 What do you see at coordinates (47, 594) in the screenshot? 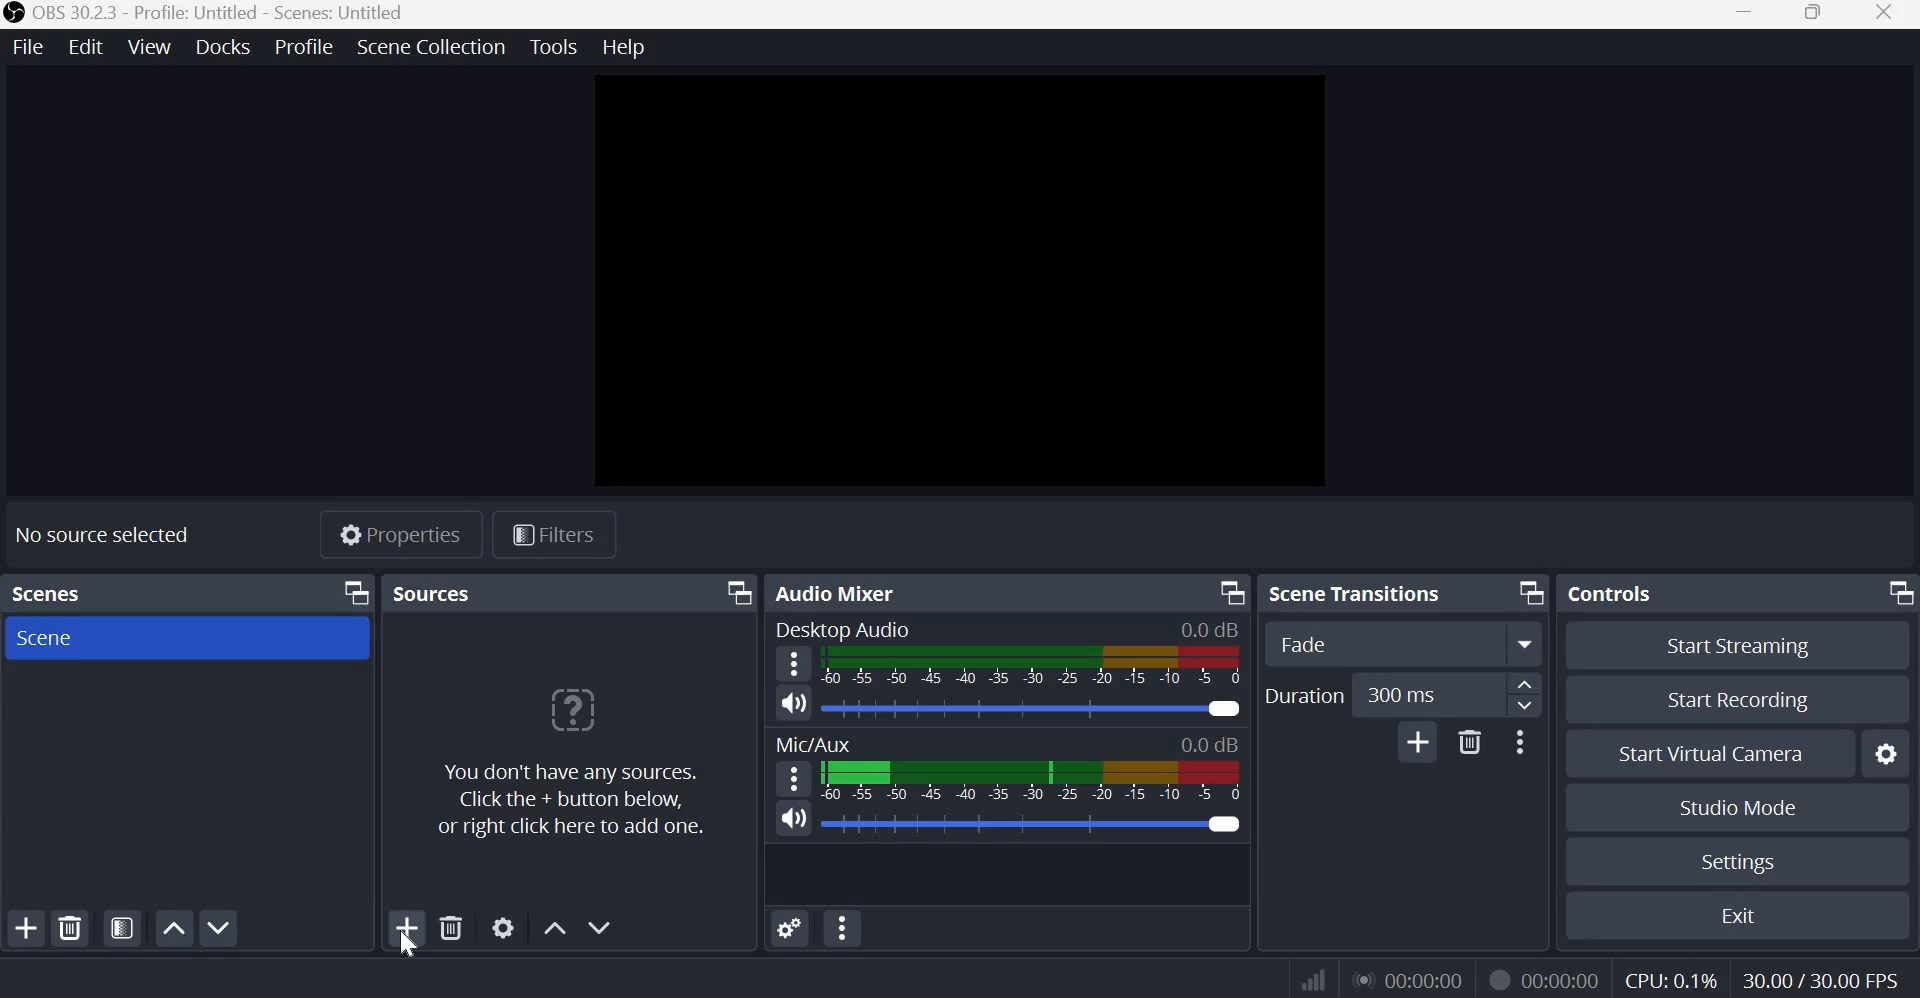
I see `Scenes` at bounding box center [47, 594].